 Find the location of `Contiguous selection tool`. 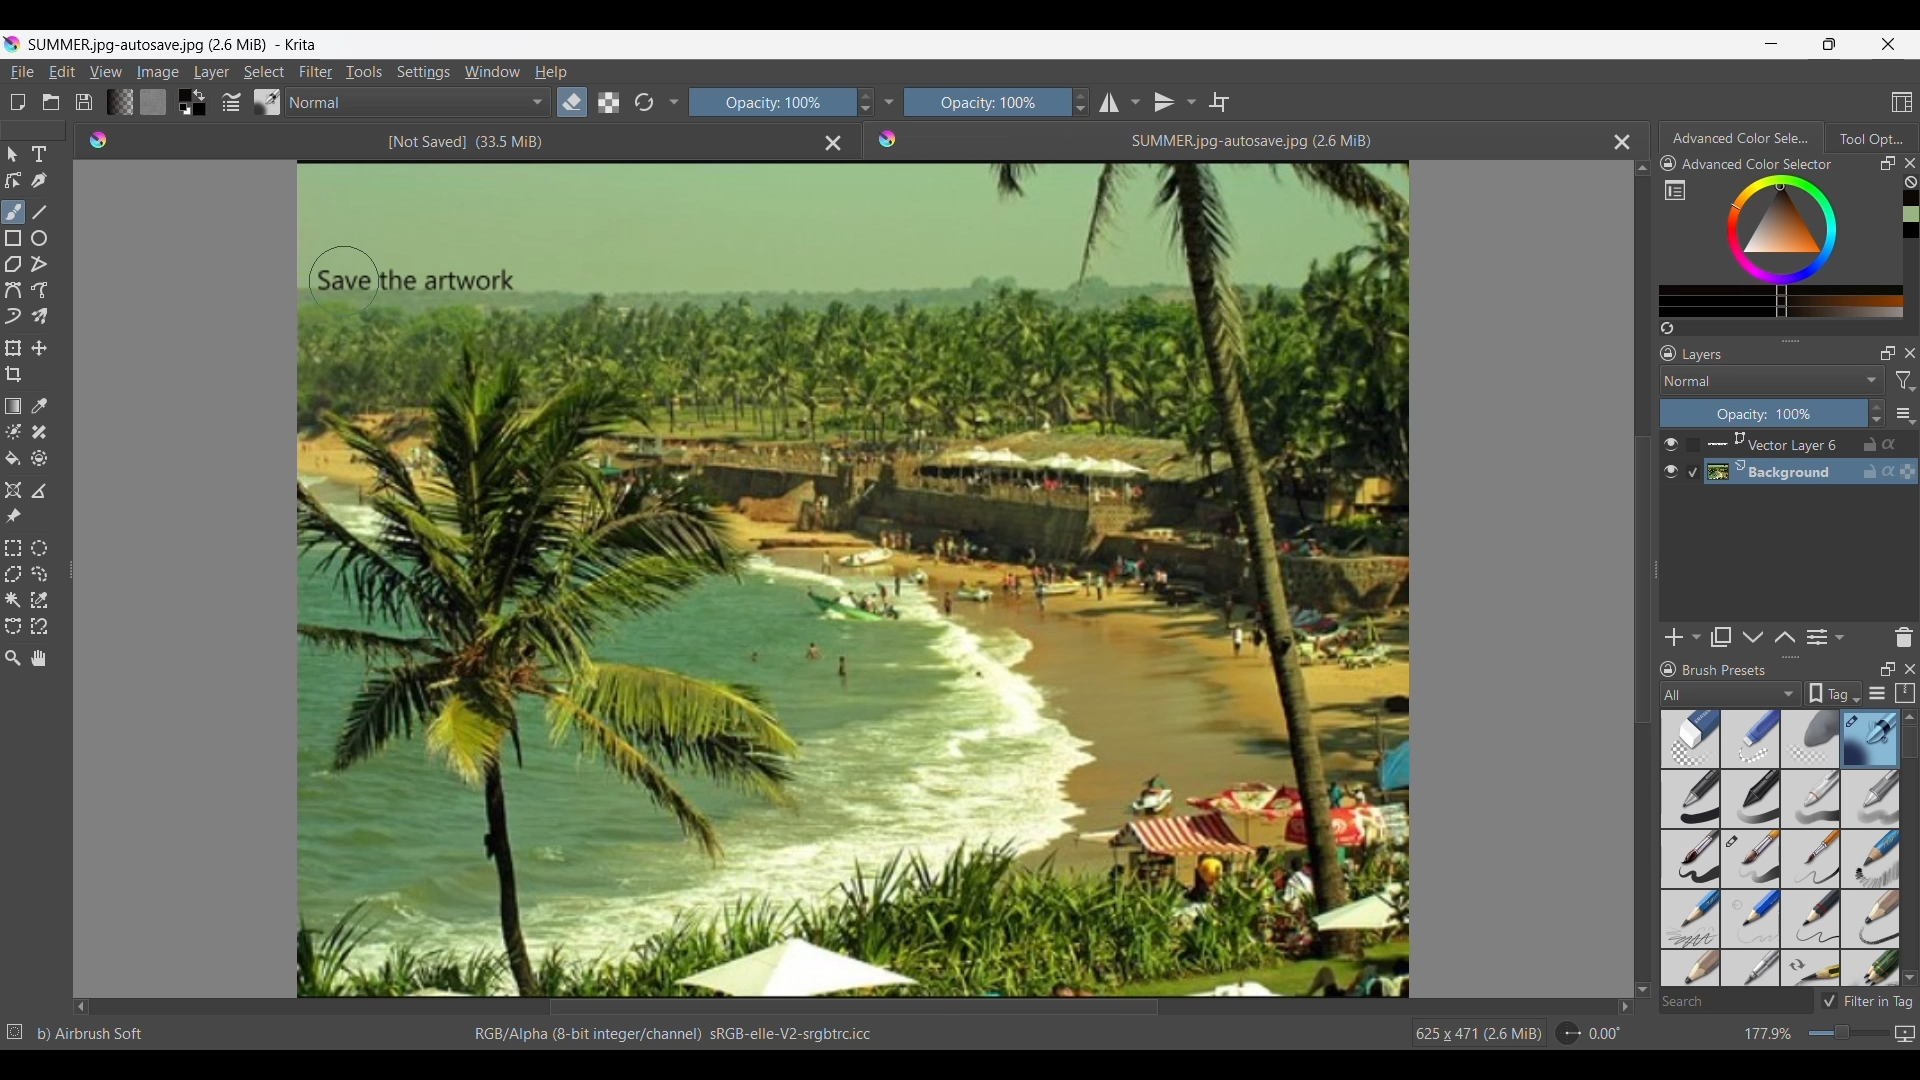

Contiguous selection tool is located at coordinates (13, 601).